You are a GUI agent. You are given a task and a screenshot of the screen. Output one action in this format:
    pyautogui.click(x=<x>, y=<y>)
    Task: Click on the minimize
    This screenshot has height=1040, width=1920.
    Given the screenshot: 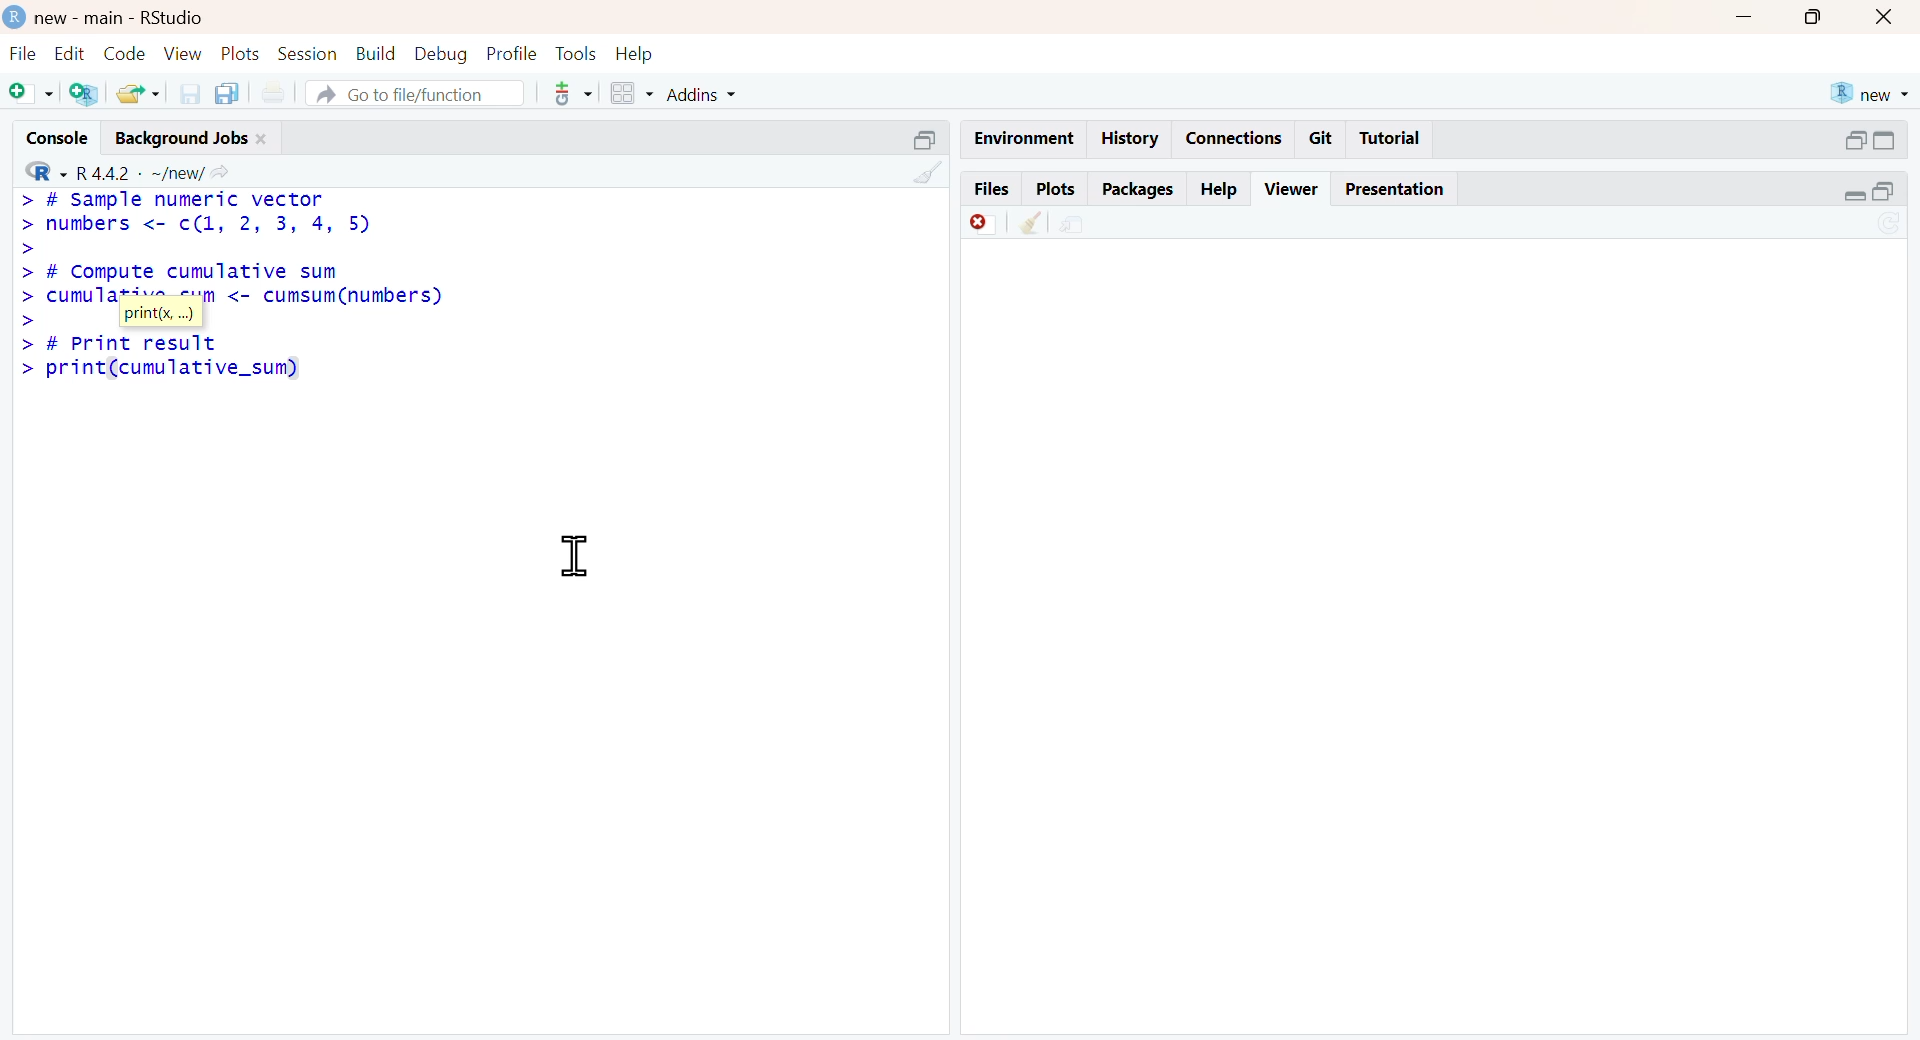 What is the action you would take?
    pyautogui.click(x=1746, y=16)
    